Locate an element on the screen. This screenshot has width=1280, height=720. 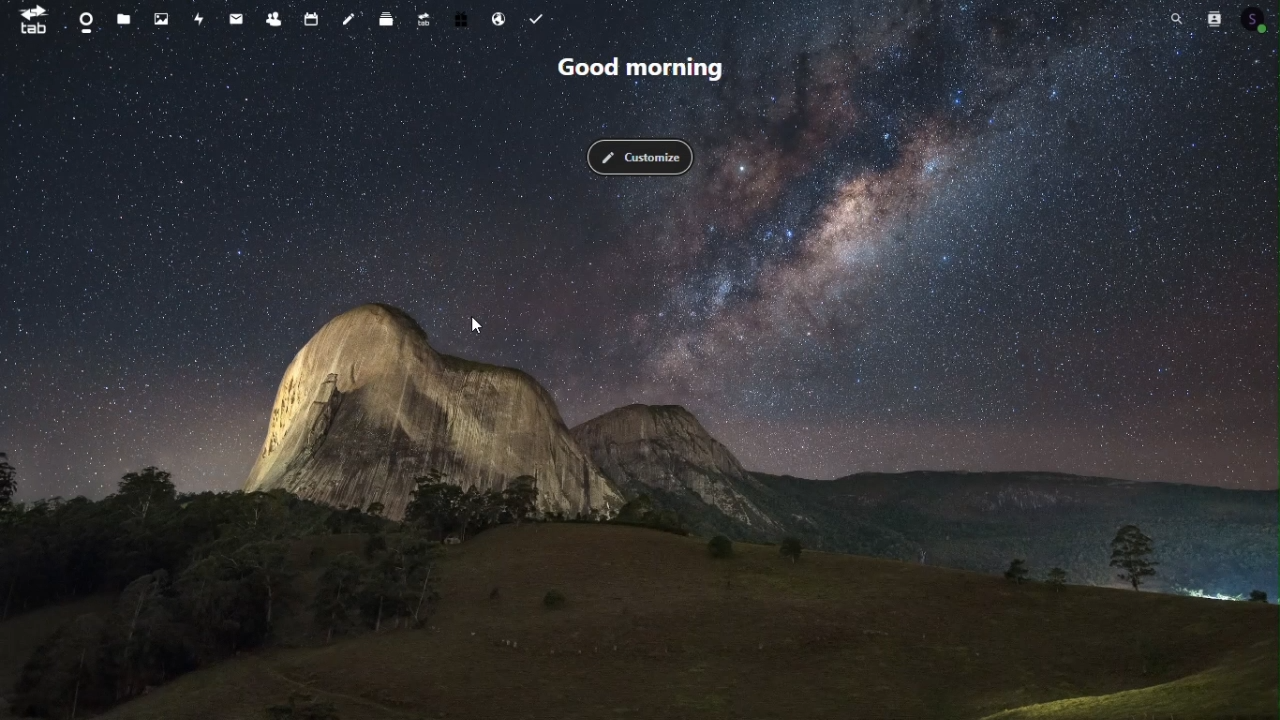
Good morning is located at coordinates (639, 68).